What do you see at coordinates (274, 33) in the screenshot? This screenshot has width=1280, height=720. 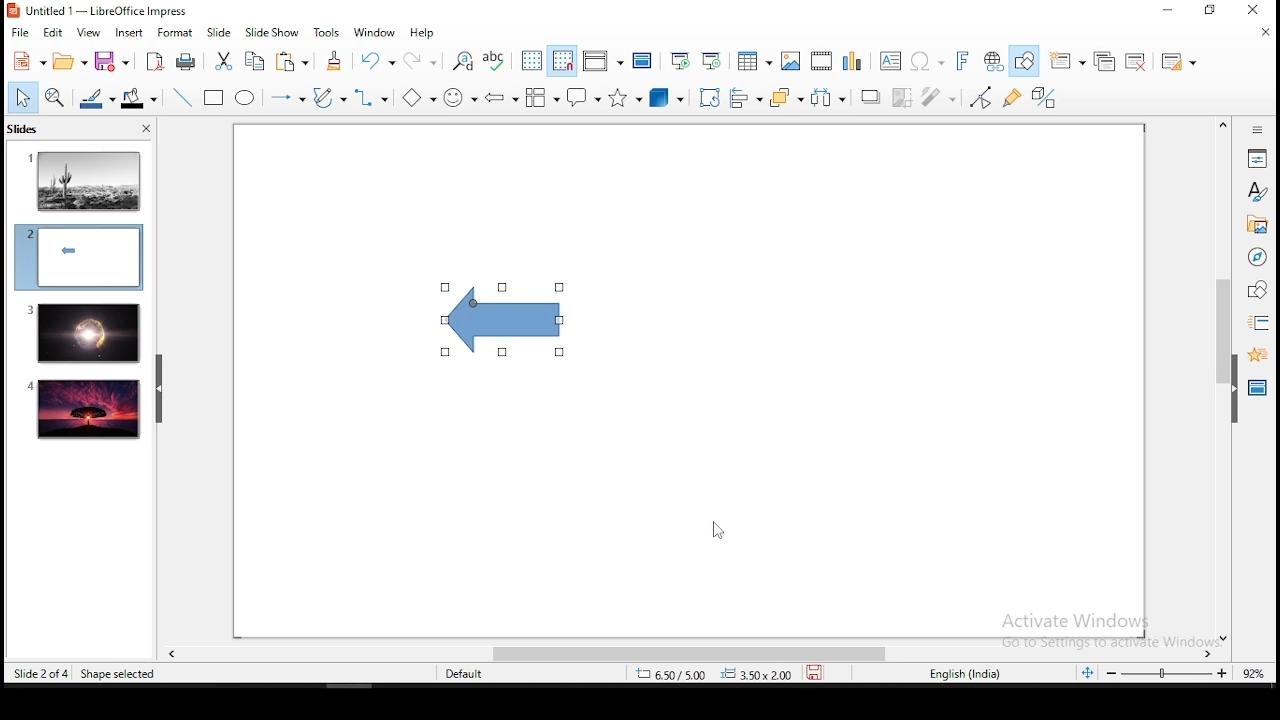 I see `slide show` at bounding box center [274, 33].